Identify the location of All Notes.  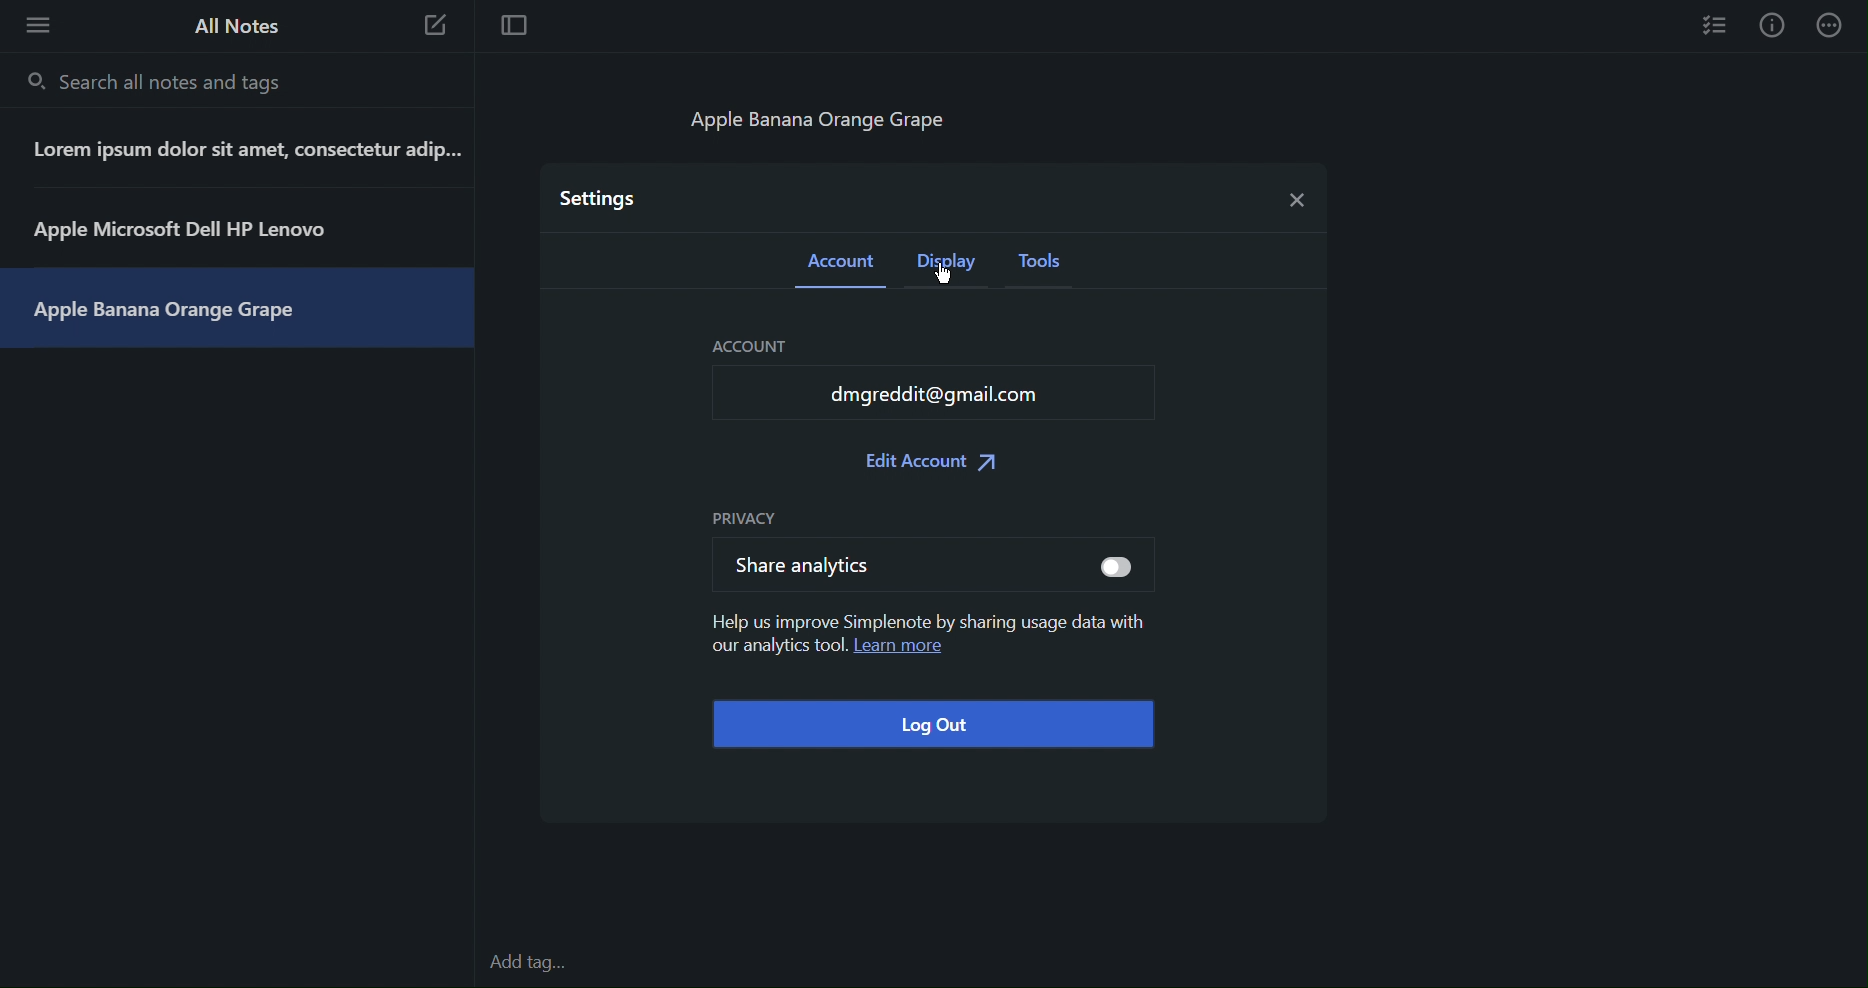
(234, 26).